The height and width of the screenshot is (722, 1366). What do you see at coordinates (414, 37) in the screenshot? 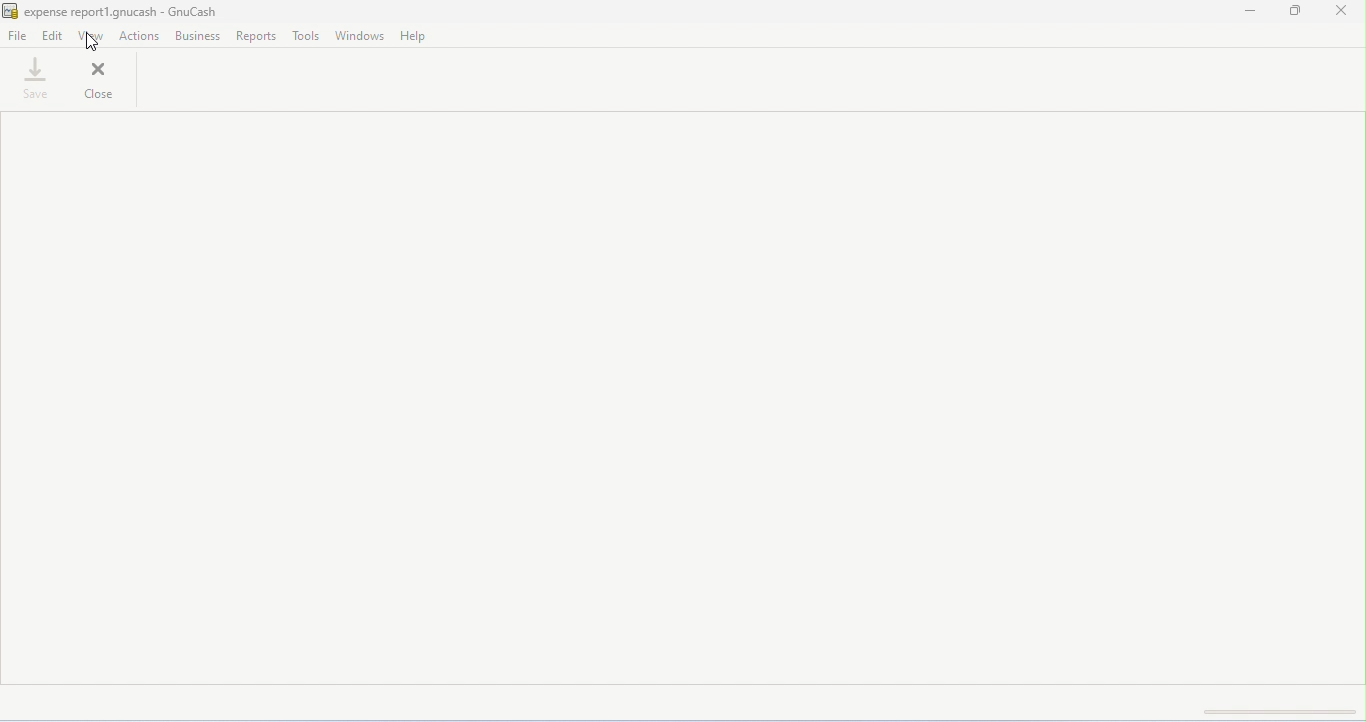
I see `help` at bounding box center [414, 37].